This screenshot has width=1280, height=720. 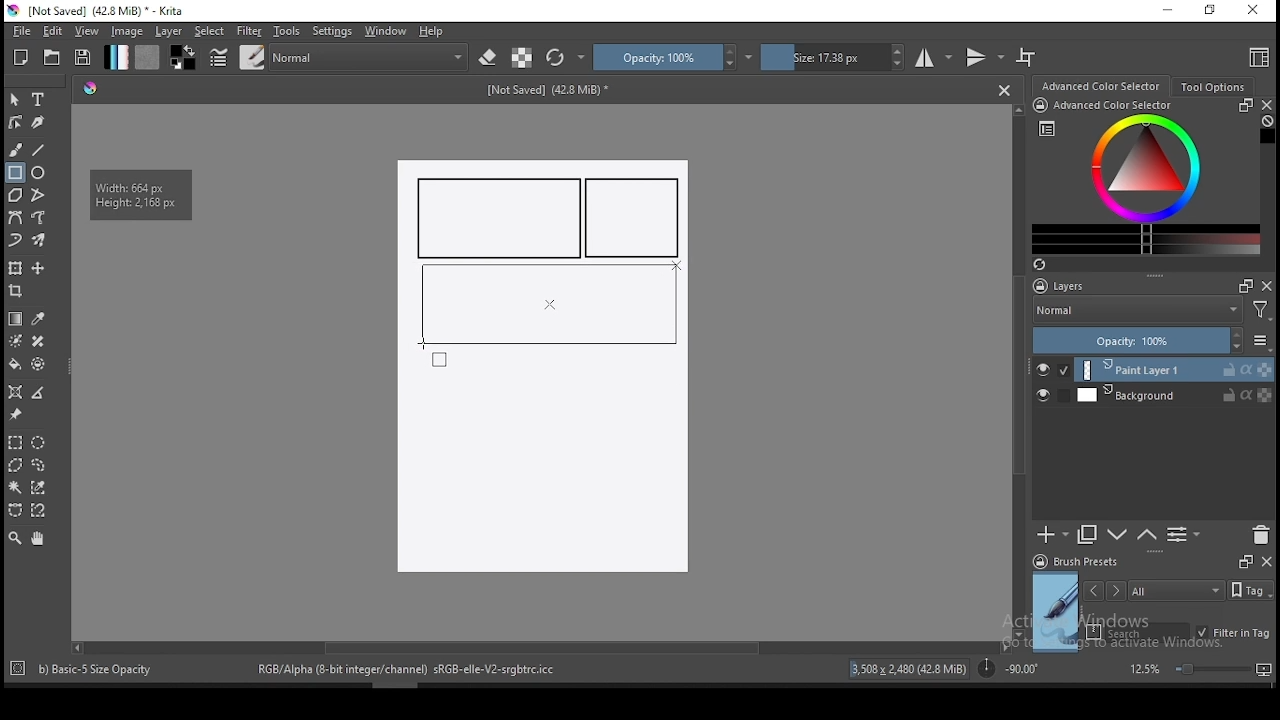 What do you see at coordinates (39, 394) in the screenshot?
I see `measure distance between two points` at bounding box center [39, 394].